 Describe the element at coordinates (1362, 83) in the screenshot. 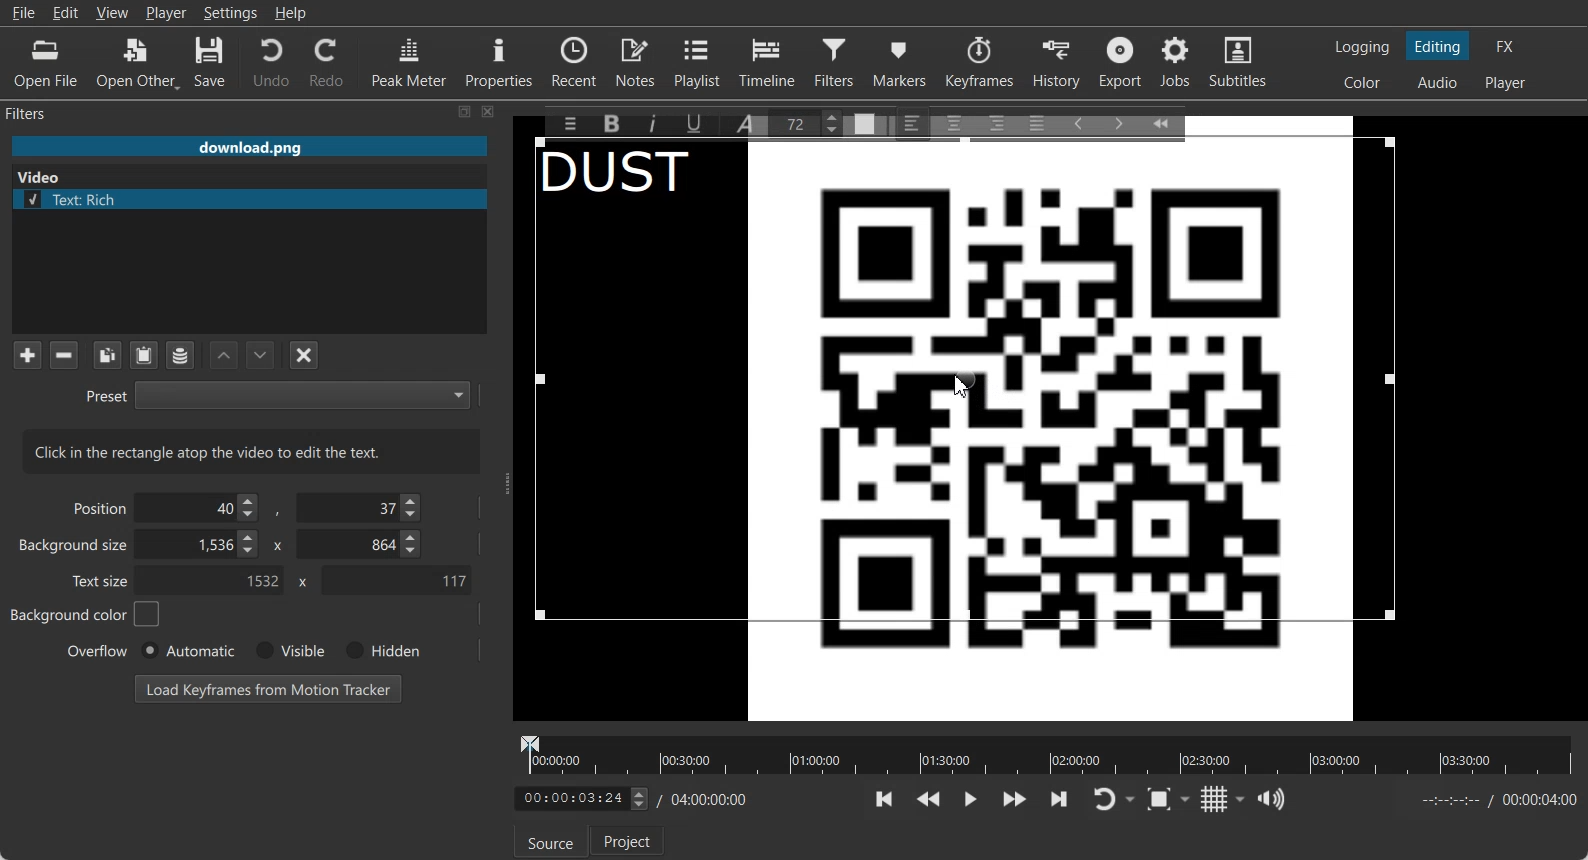

I see `Switching to the Color layout` at that location.